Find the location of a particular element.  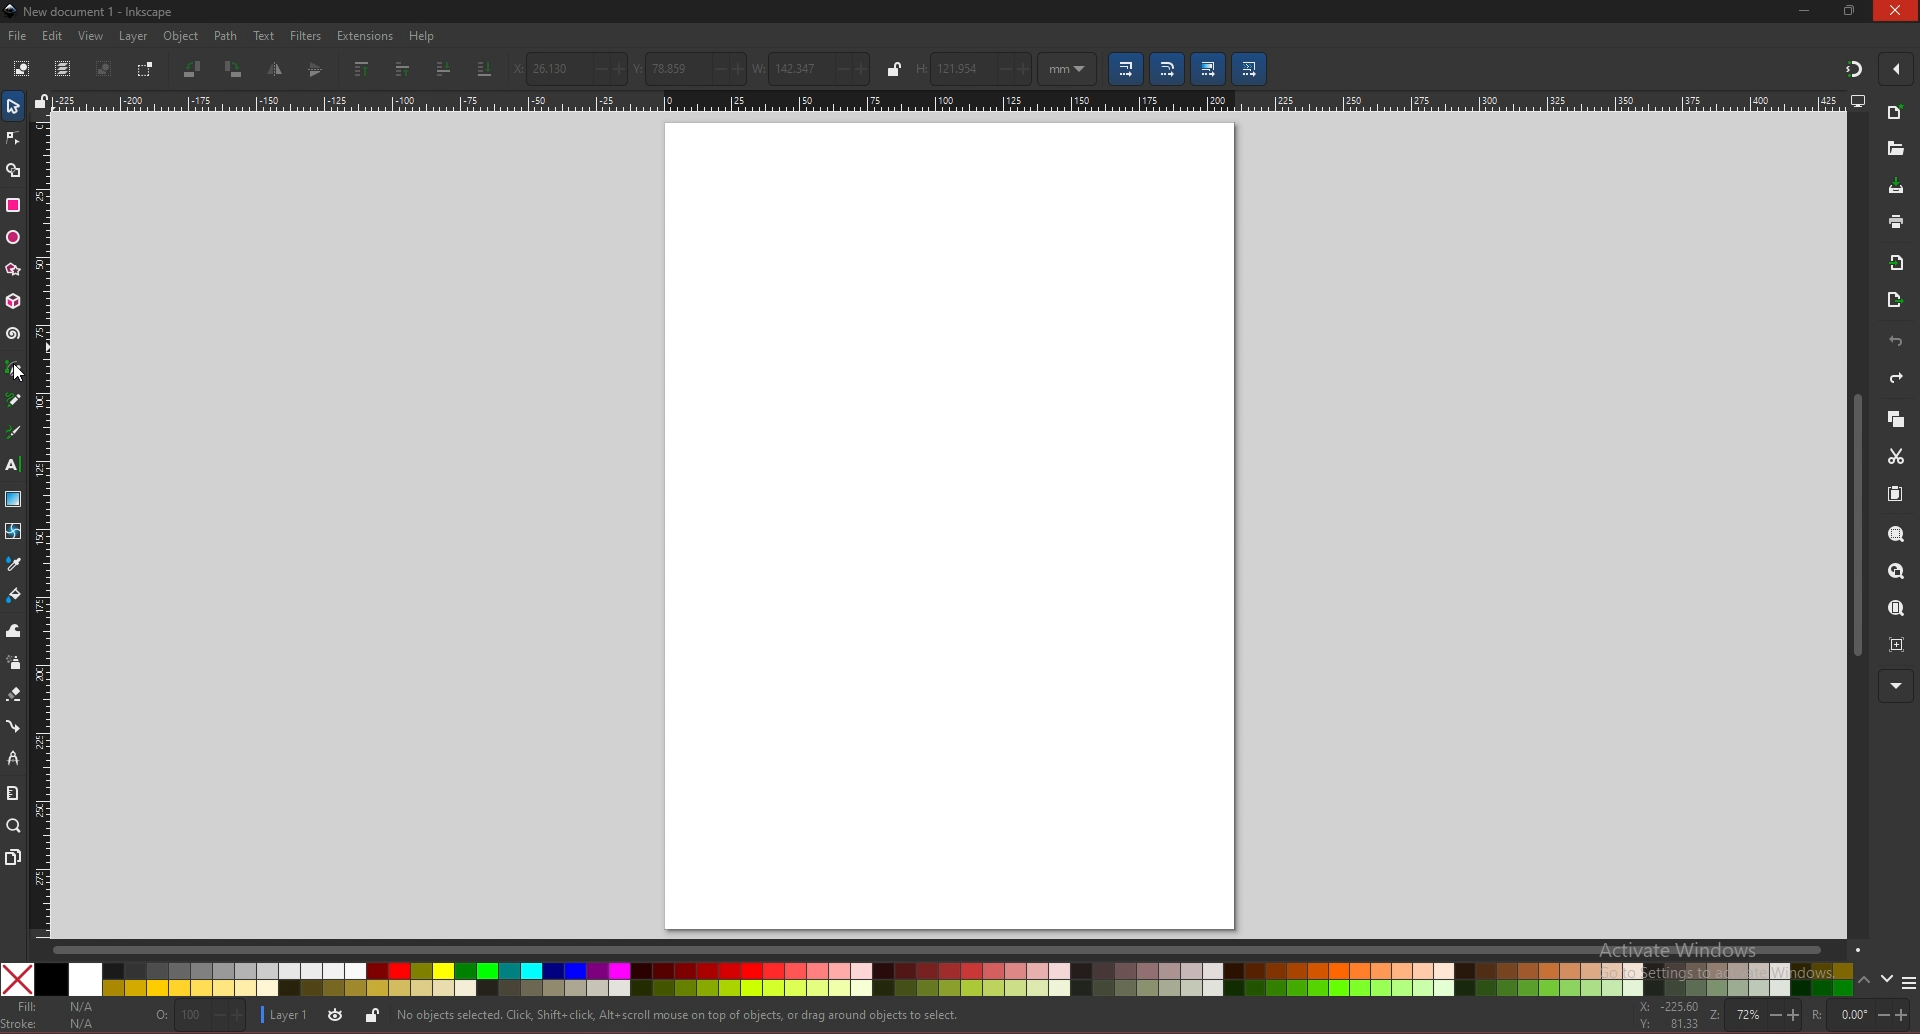

rectangle is located at coordinates (12, 205).